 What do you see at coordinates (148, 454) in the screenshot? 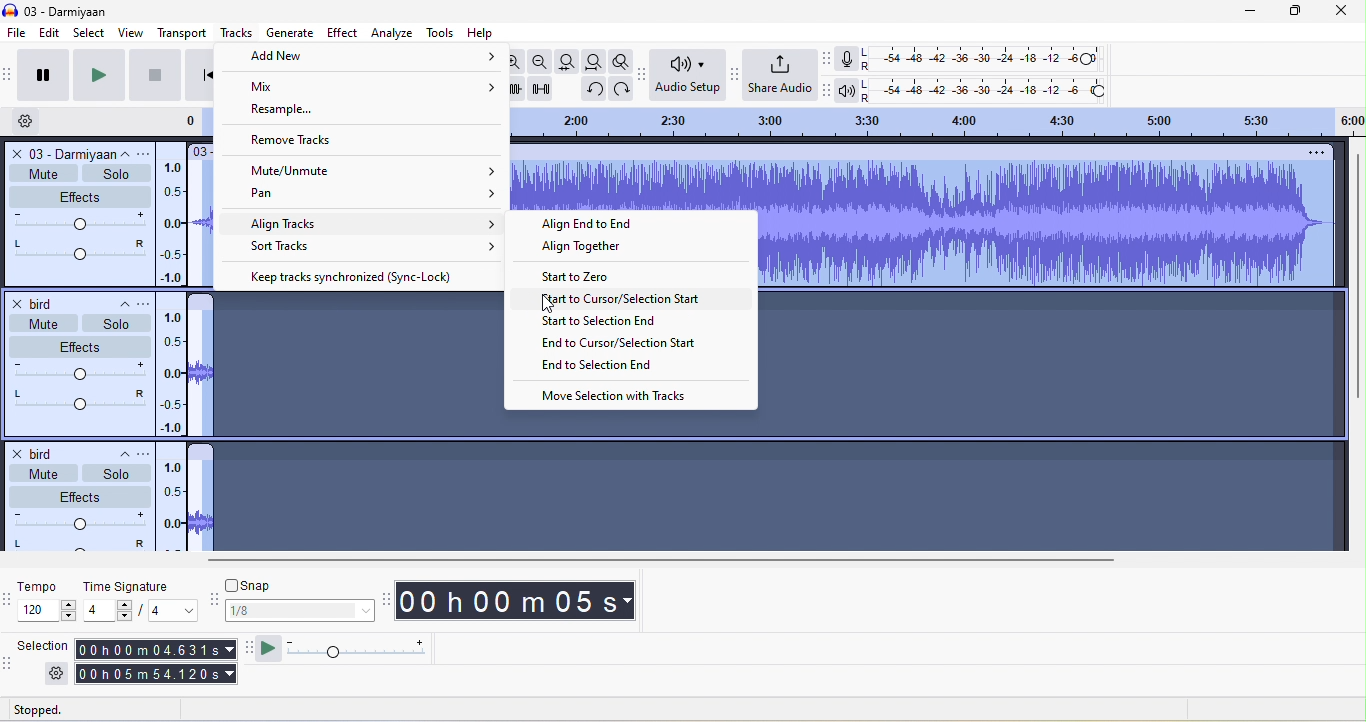
I see `open menu` at bounding box center [148, 454].